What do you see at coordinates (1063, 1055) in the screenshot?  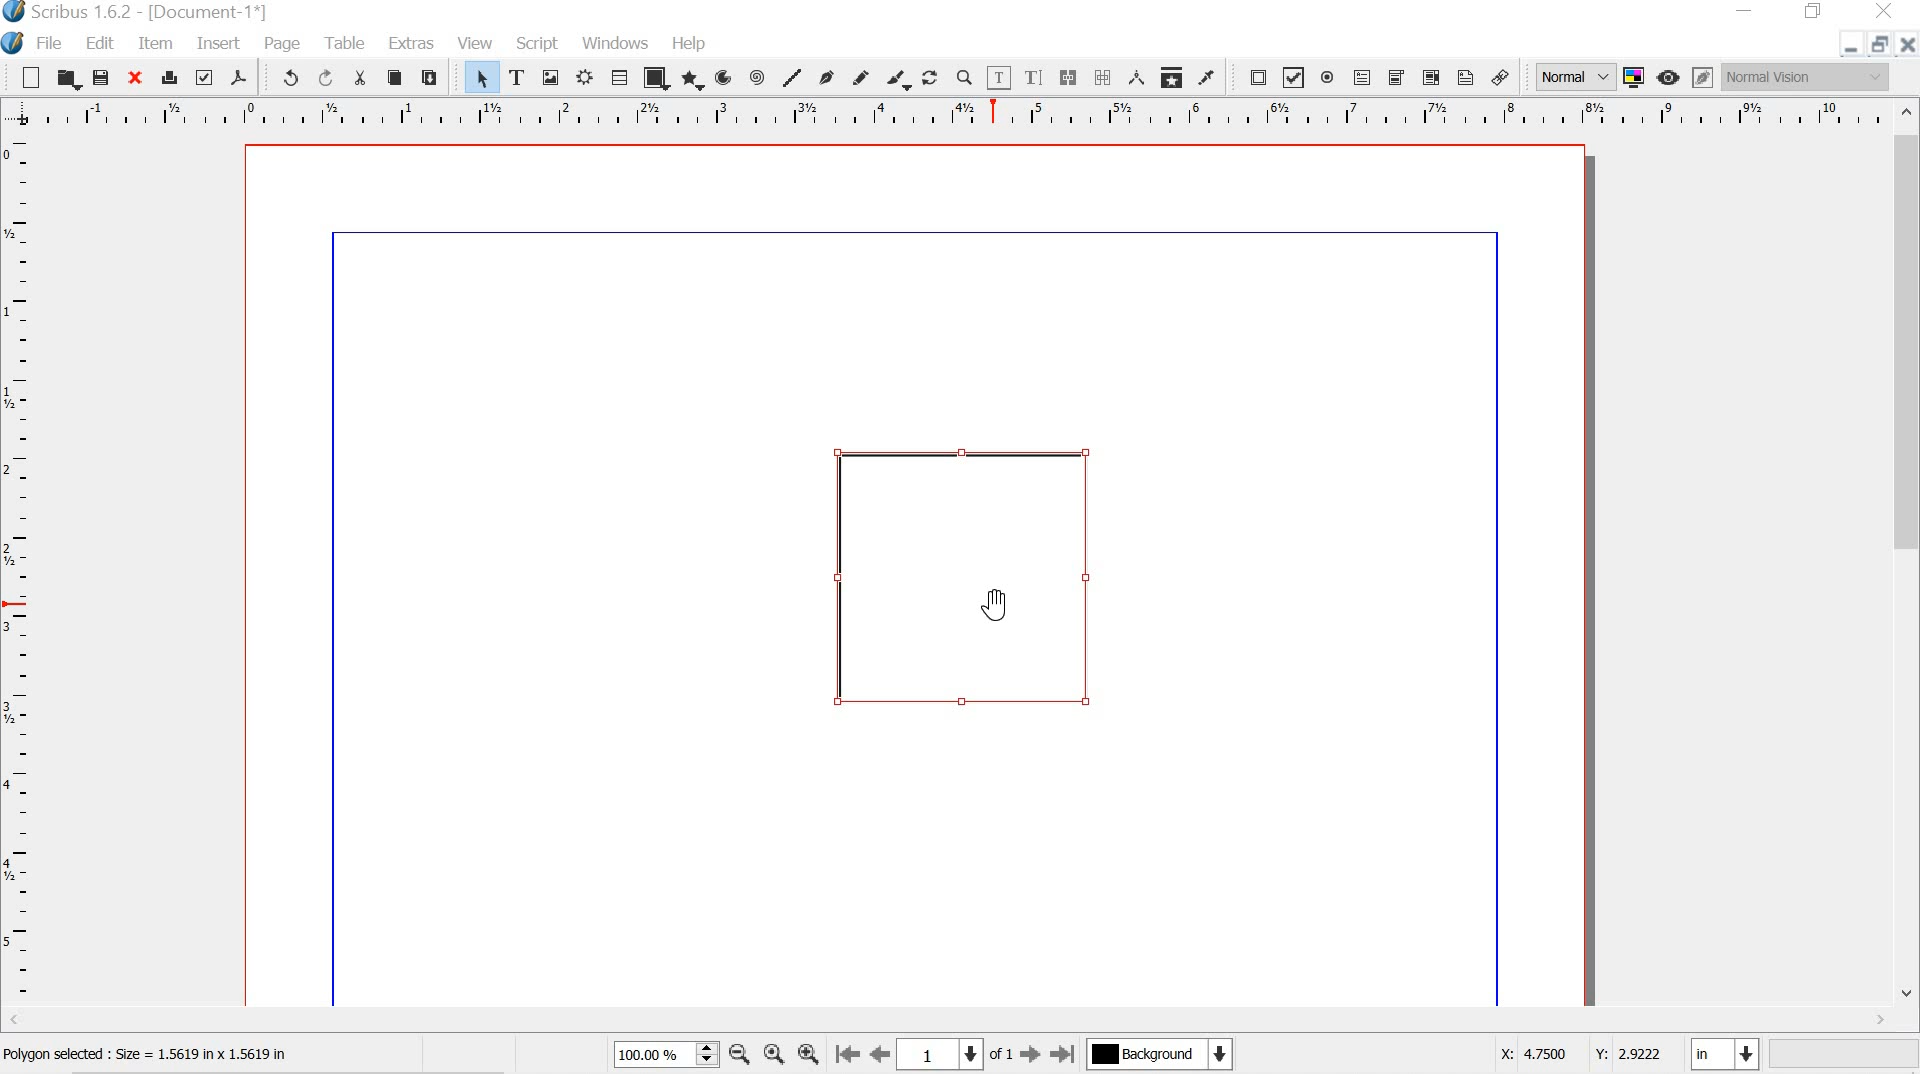 I see `go to last page` at bounding box center [1063, 1055].